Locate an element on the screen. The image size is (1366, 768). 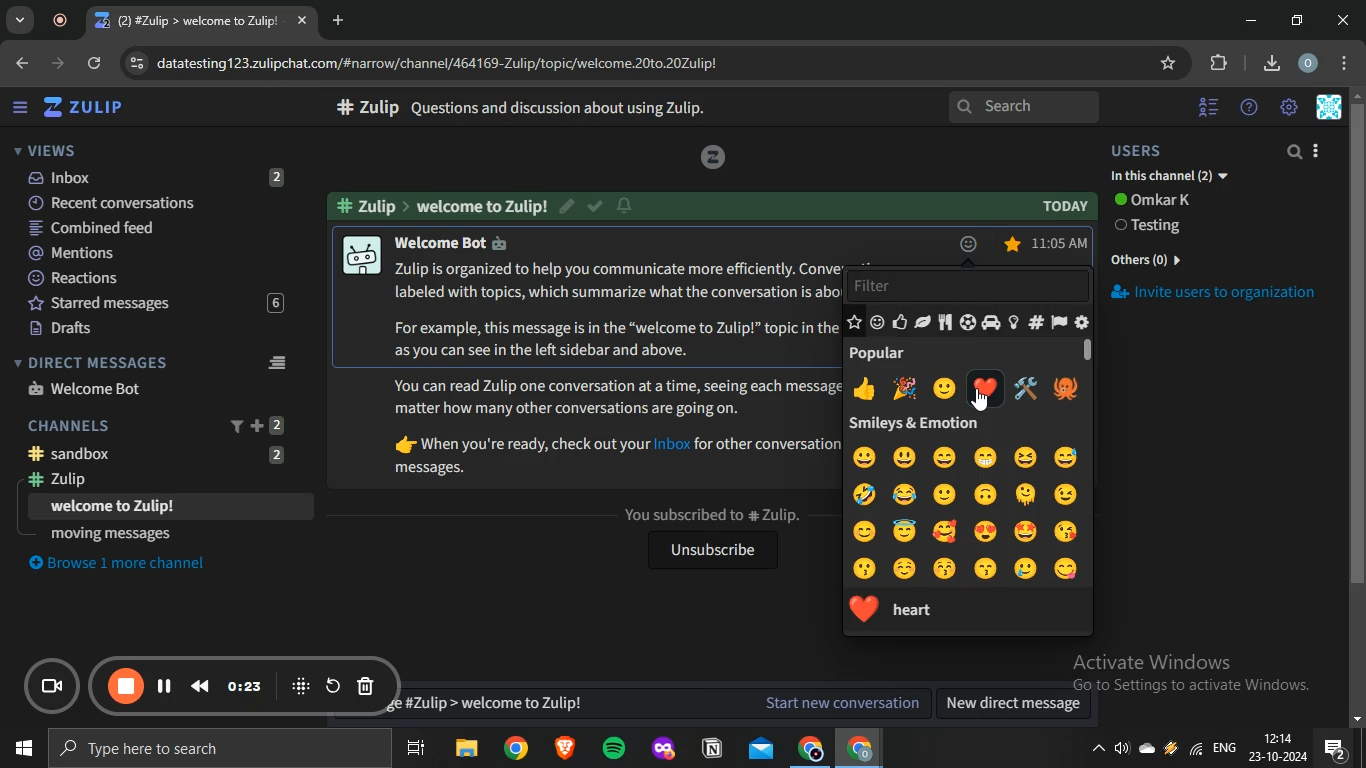
miling face with tear is located at coordinates (1026, 571).